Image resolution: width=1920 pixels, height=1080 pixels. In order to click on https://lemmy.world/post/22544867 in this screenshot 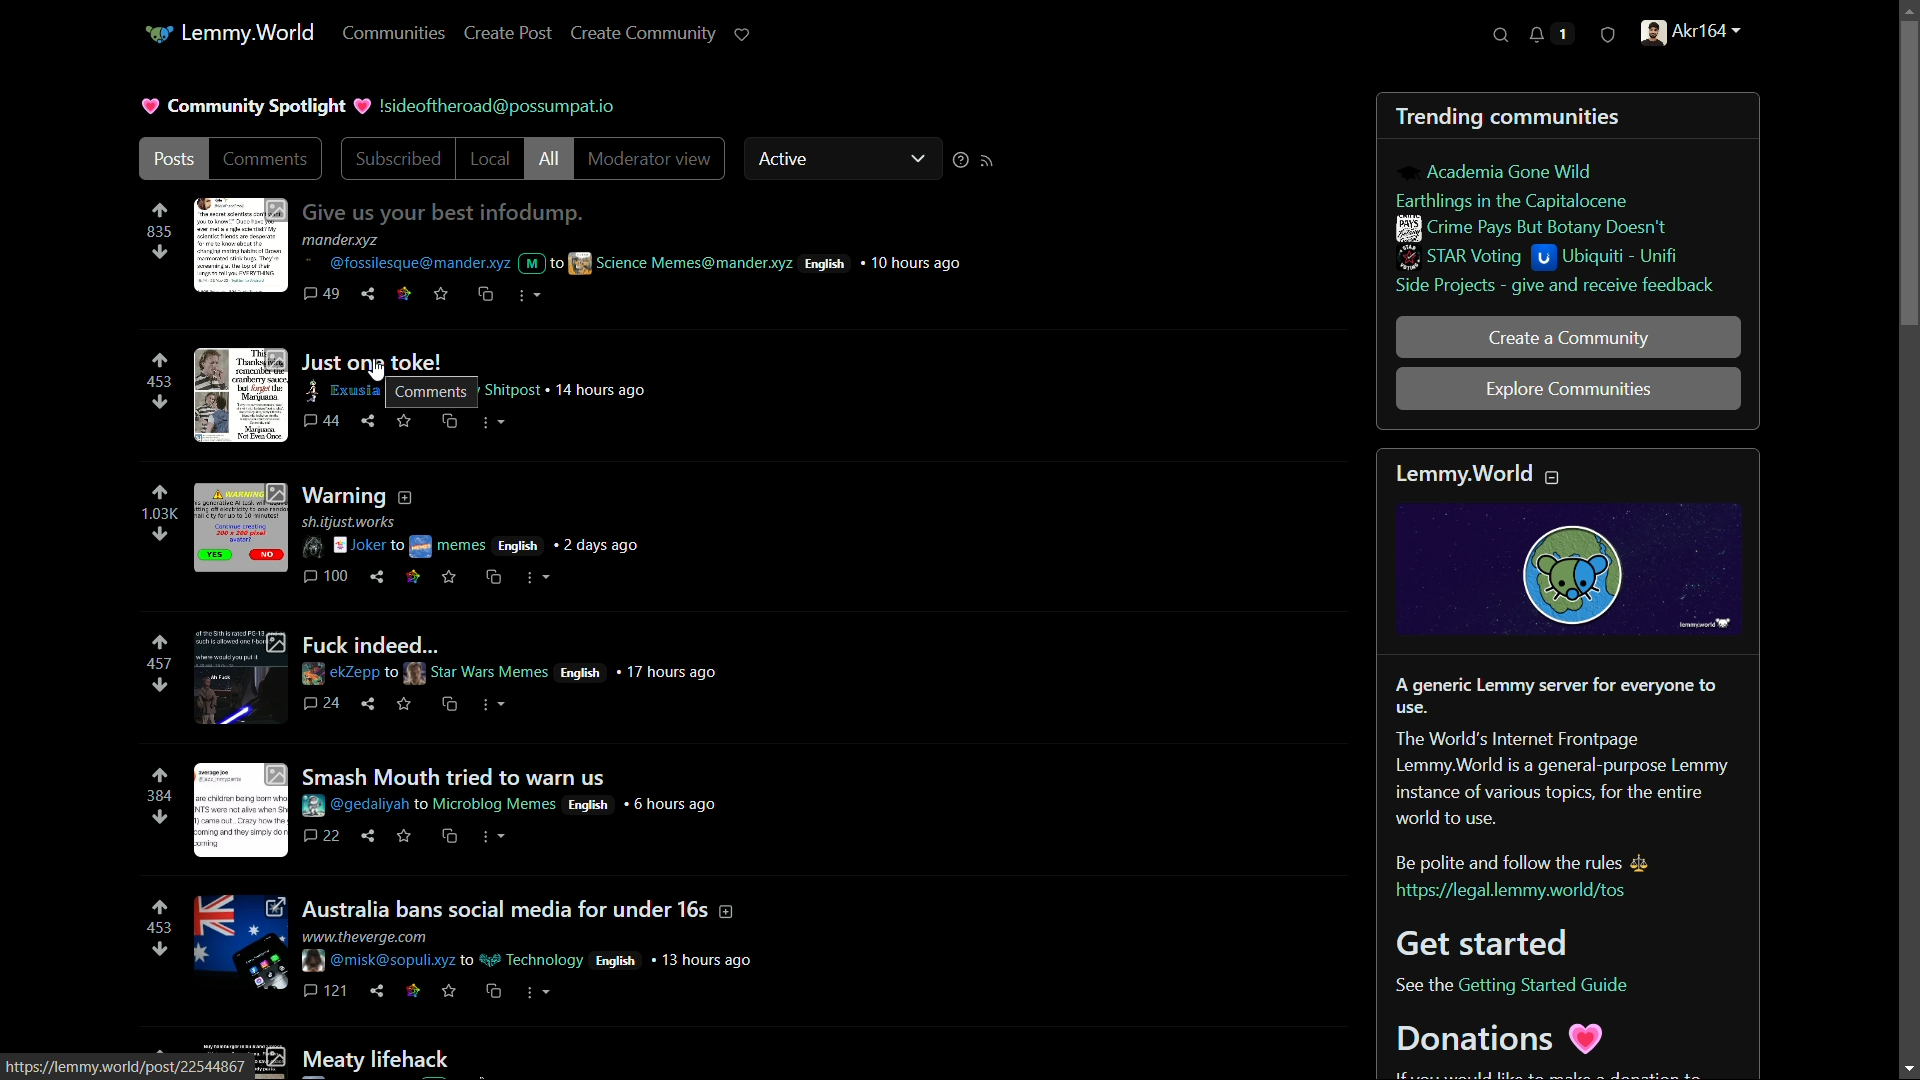, I will do `click(127, 1066)`.